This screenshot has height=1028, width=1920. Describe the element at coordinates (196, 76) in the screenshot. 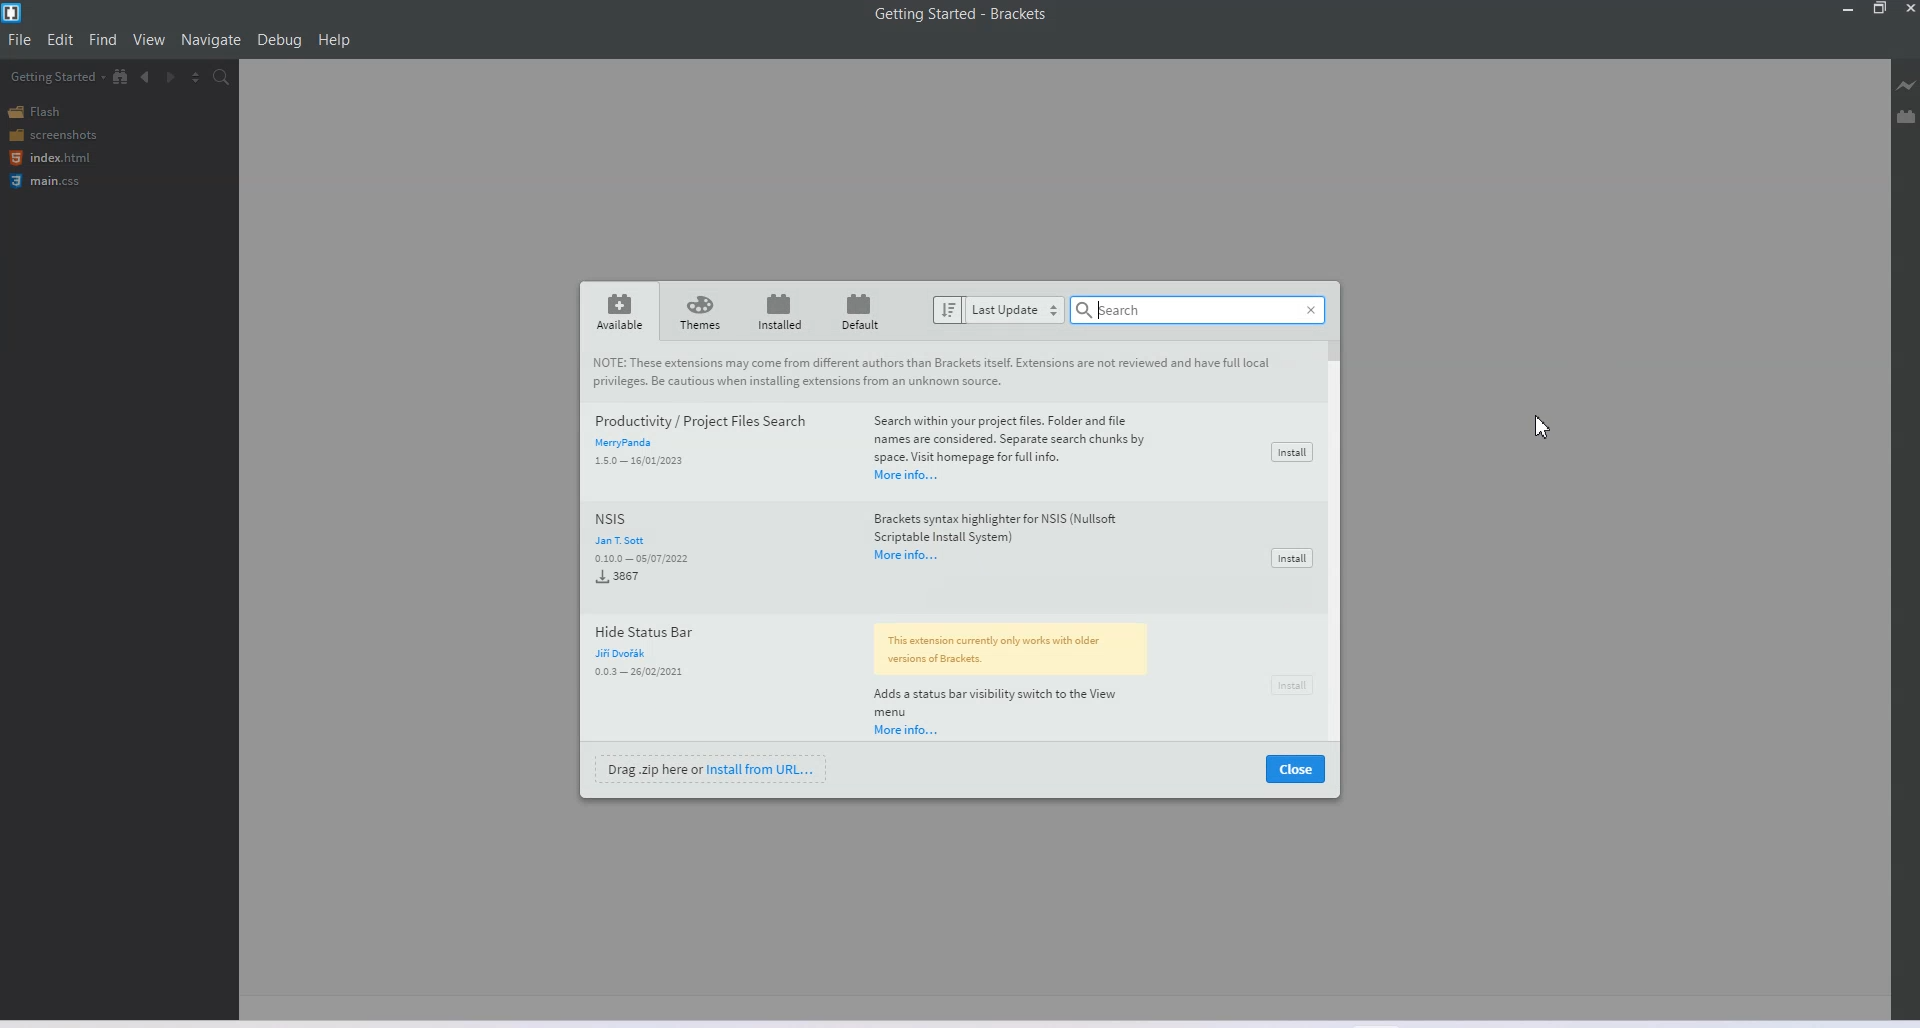

I see `Split the editor vertically and Horizontally` at that location.